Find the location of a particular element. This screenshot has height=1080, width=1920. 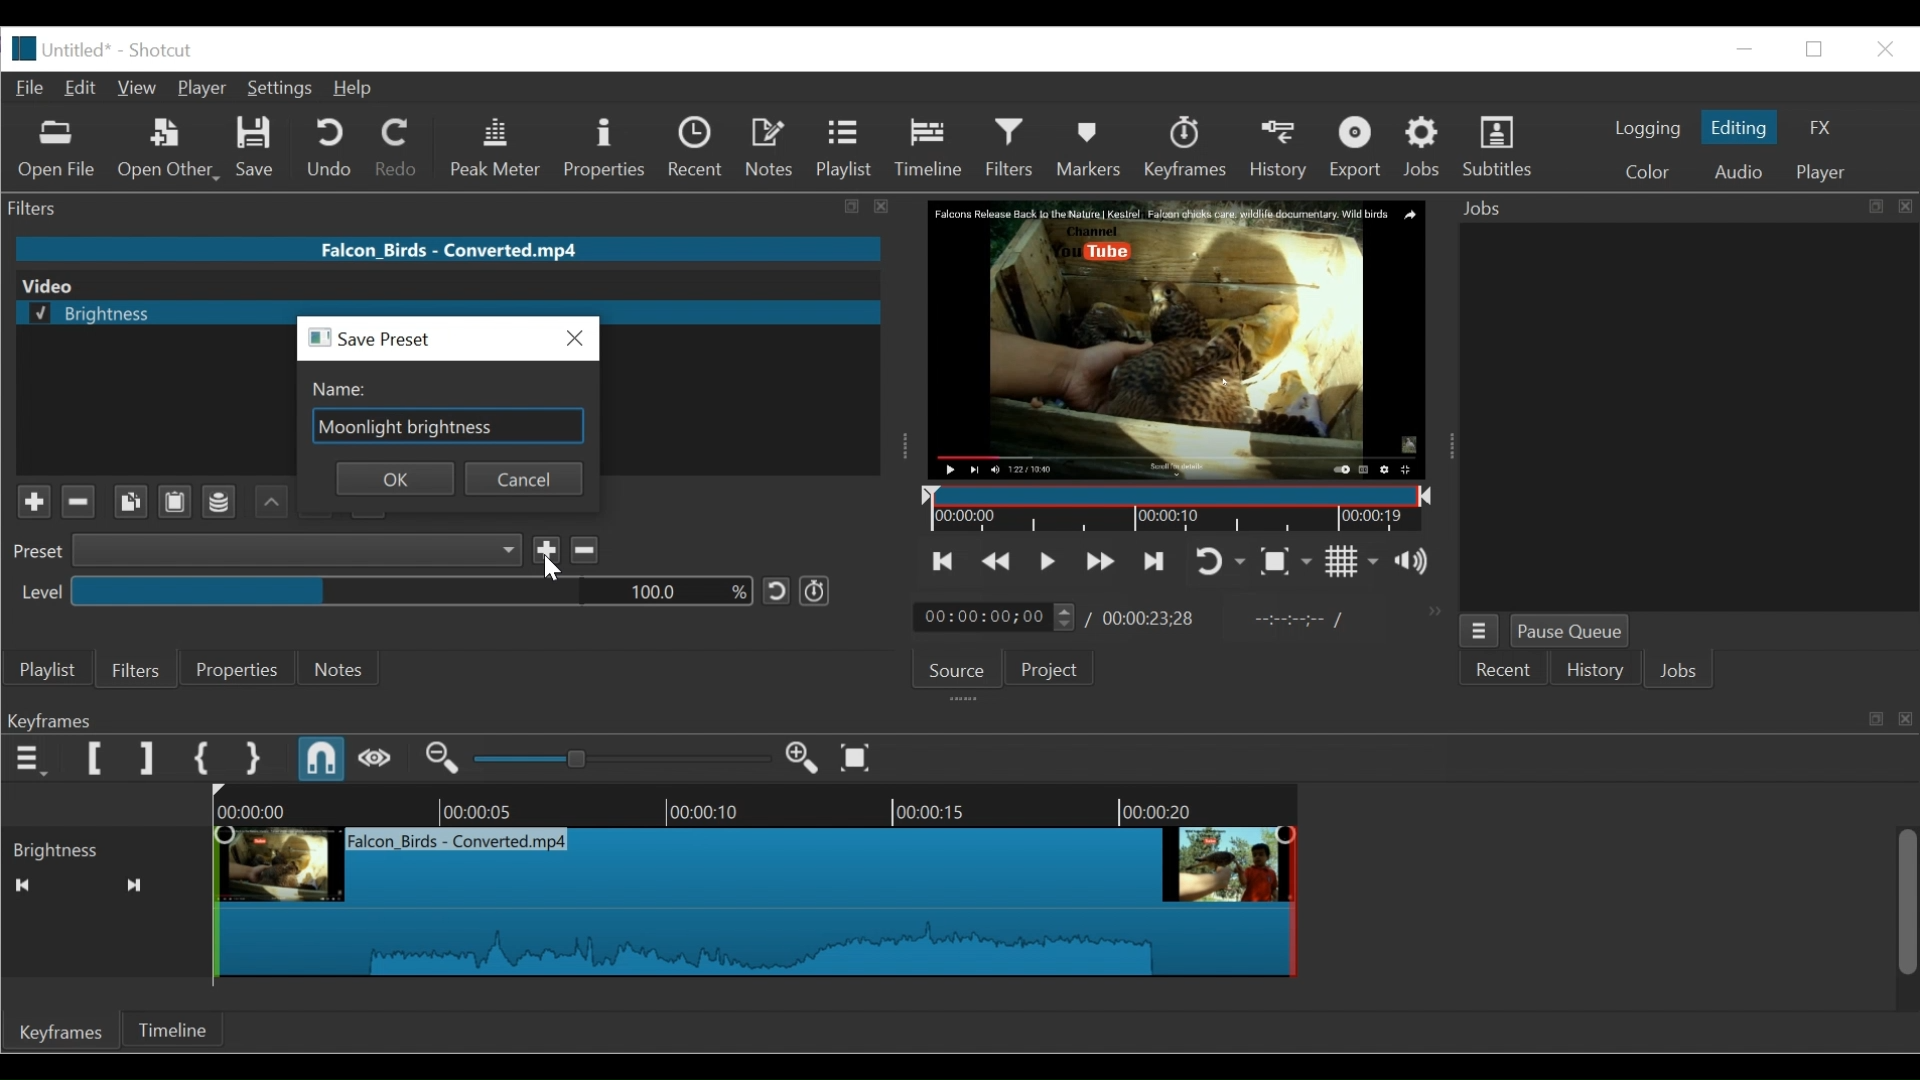

Preset dropdown menu is located at coordinates (298, 550).